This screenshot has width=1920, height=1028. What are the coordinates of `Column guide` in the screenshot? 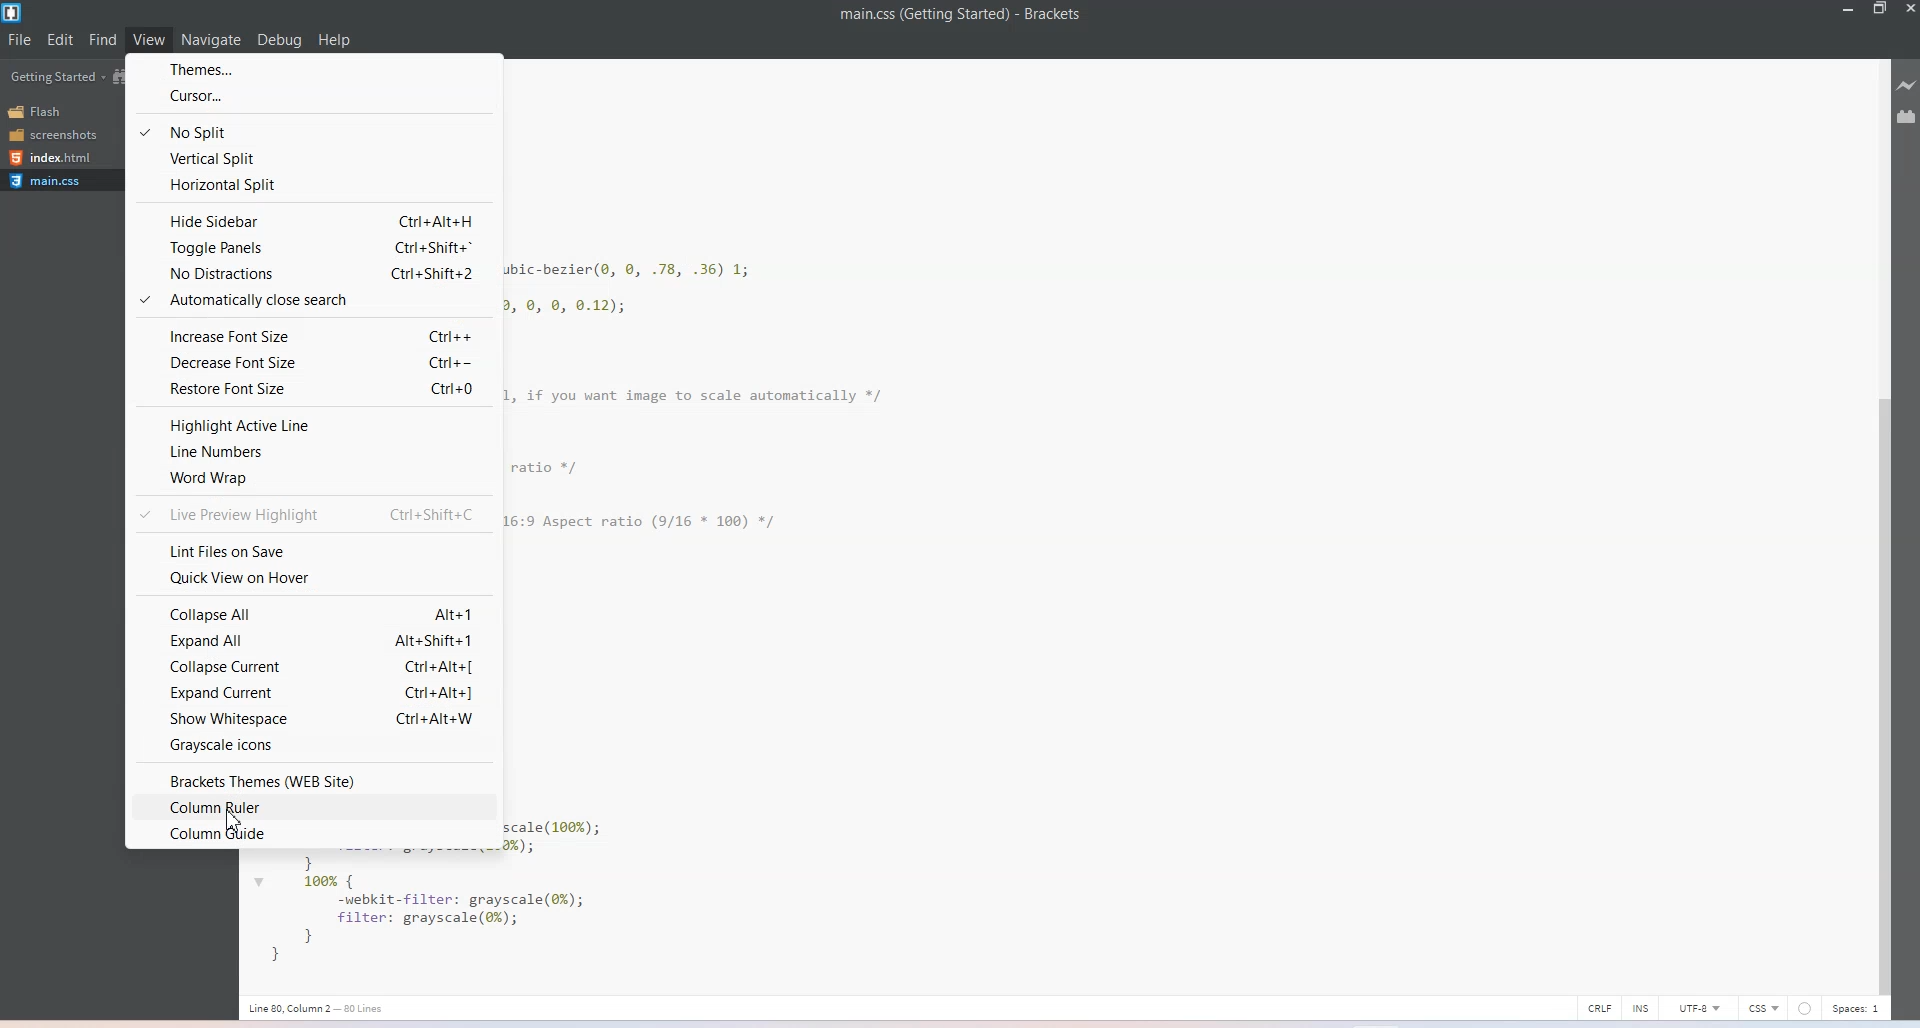 It's located at (312, 836).